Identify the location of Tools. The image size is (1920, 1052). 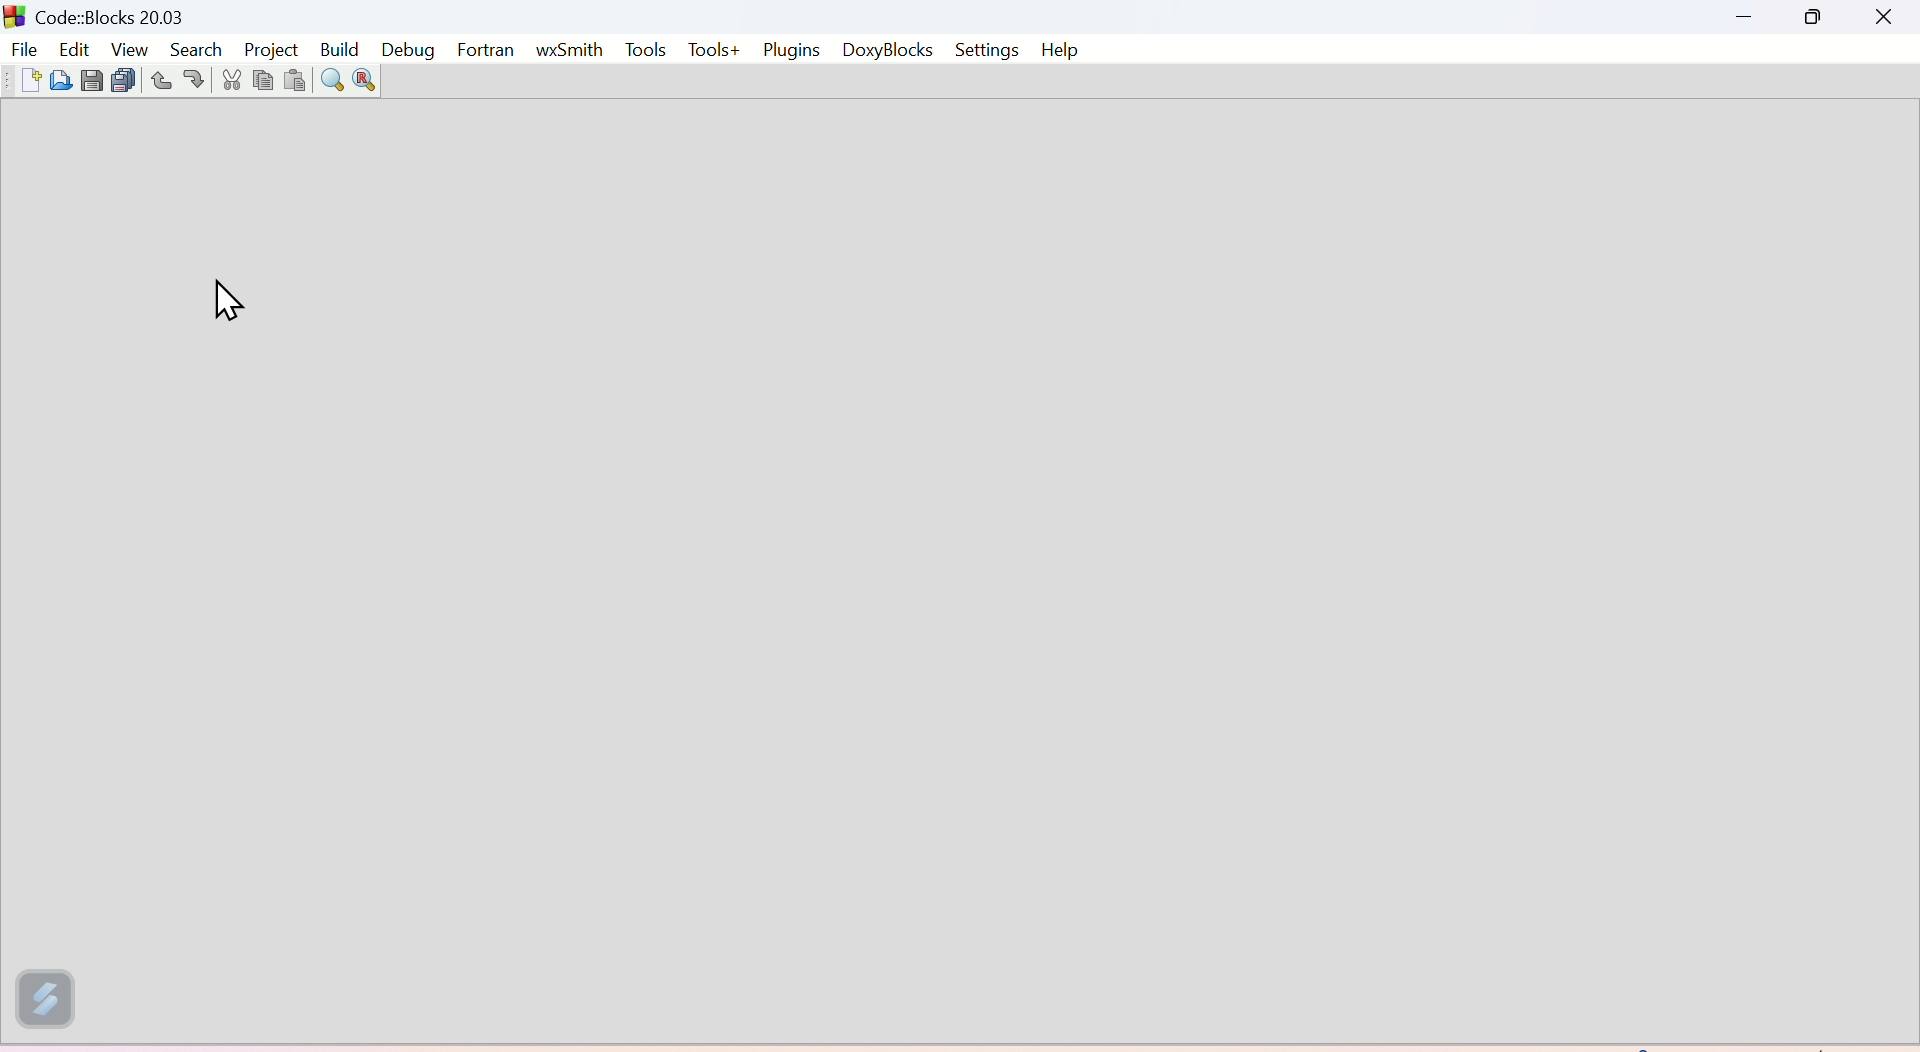
(643, 48).